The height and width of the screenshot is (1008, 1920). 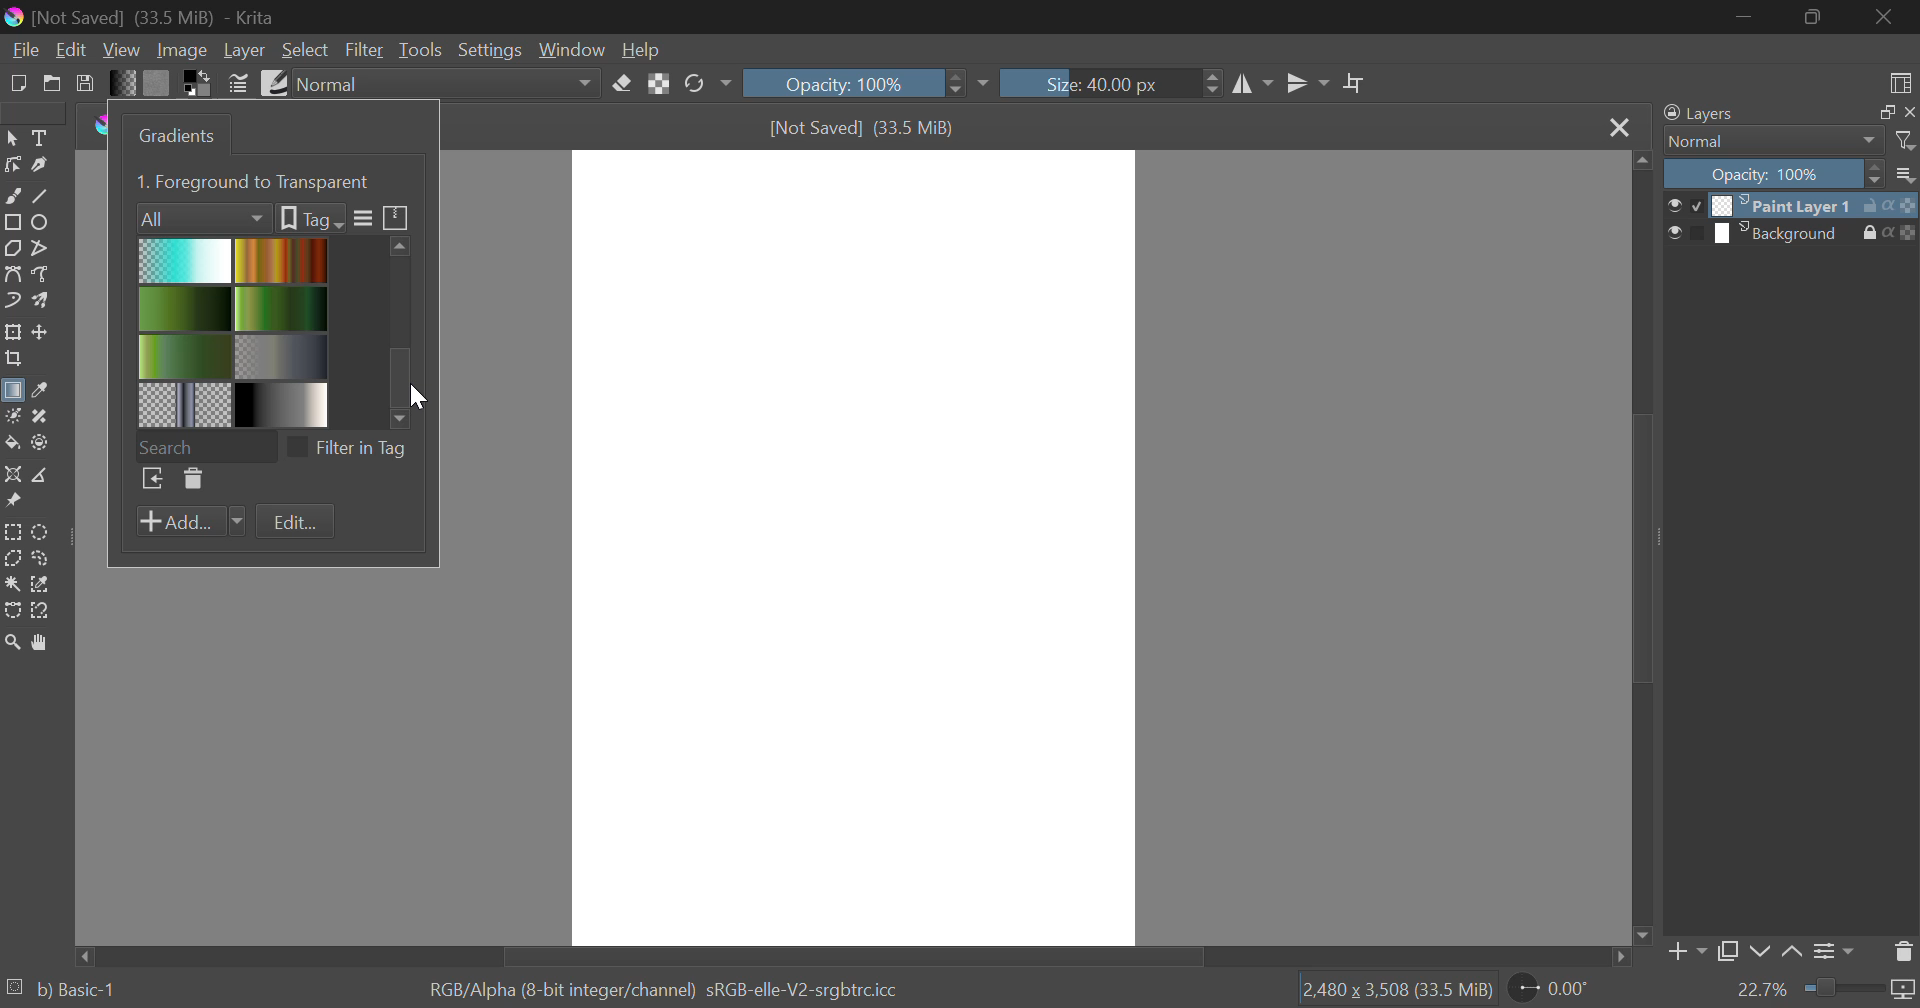 I want to click on Layer Settings, so click(x=1831, y=951).